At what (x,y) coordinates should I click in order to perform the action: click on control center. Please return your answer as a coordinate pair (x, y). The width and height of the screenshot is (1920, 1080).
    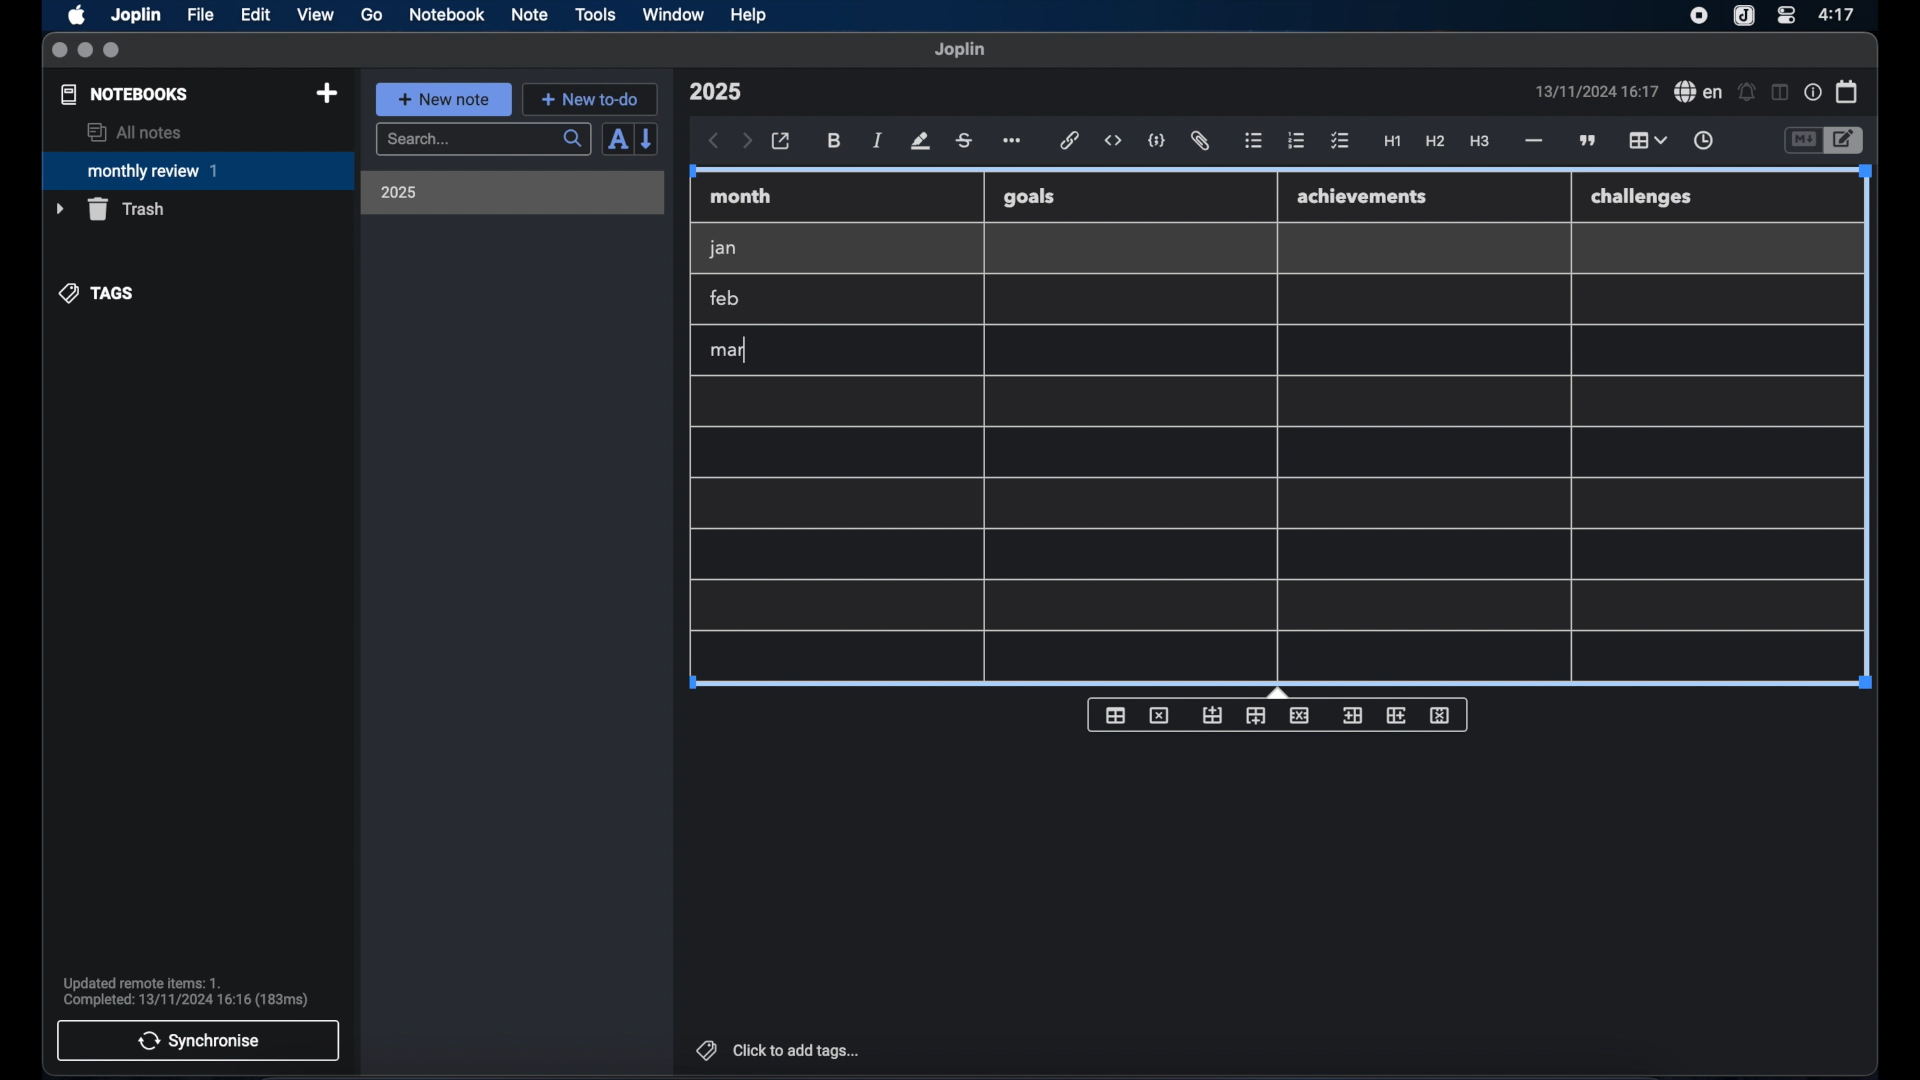
    Looking at the image, I should click on (1785, 14).